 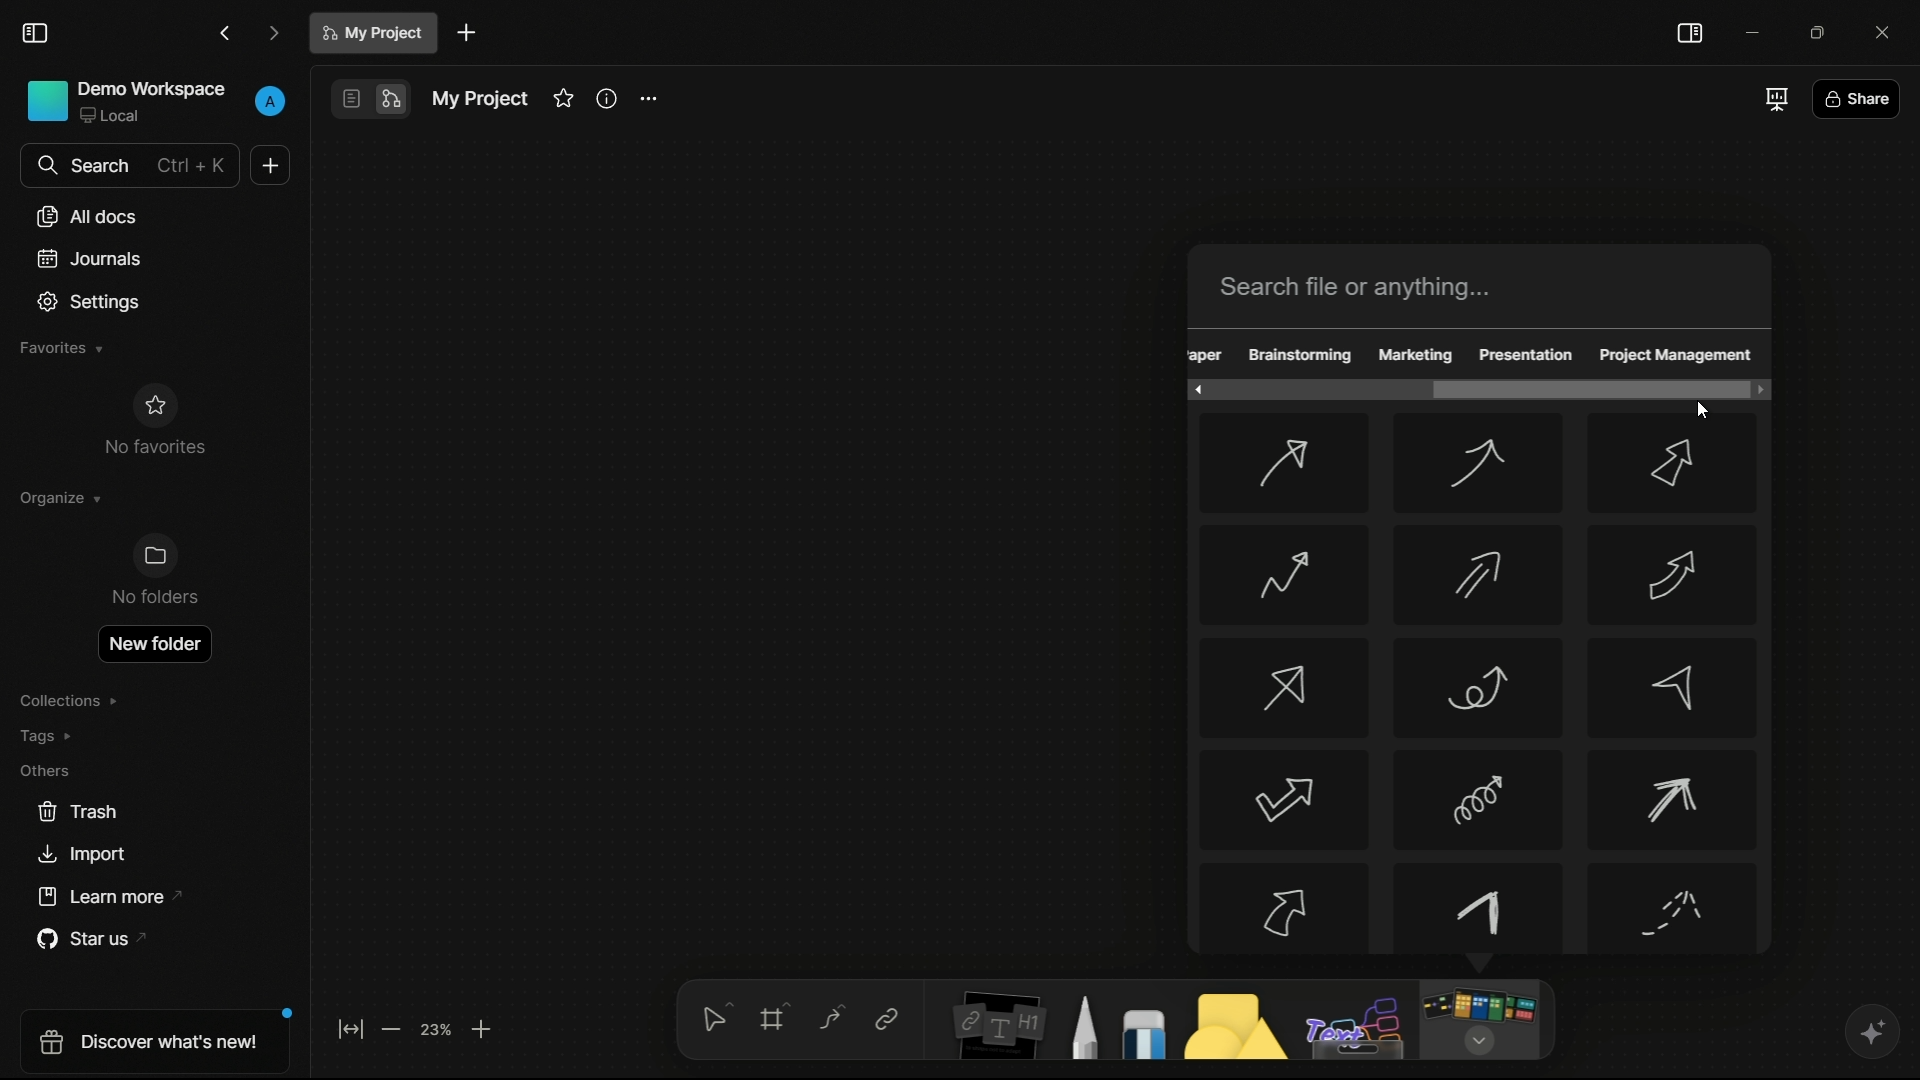 I want to click on arrow-2, so click(x=1477, y=465).